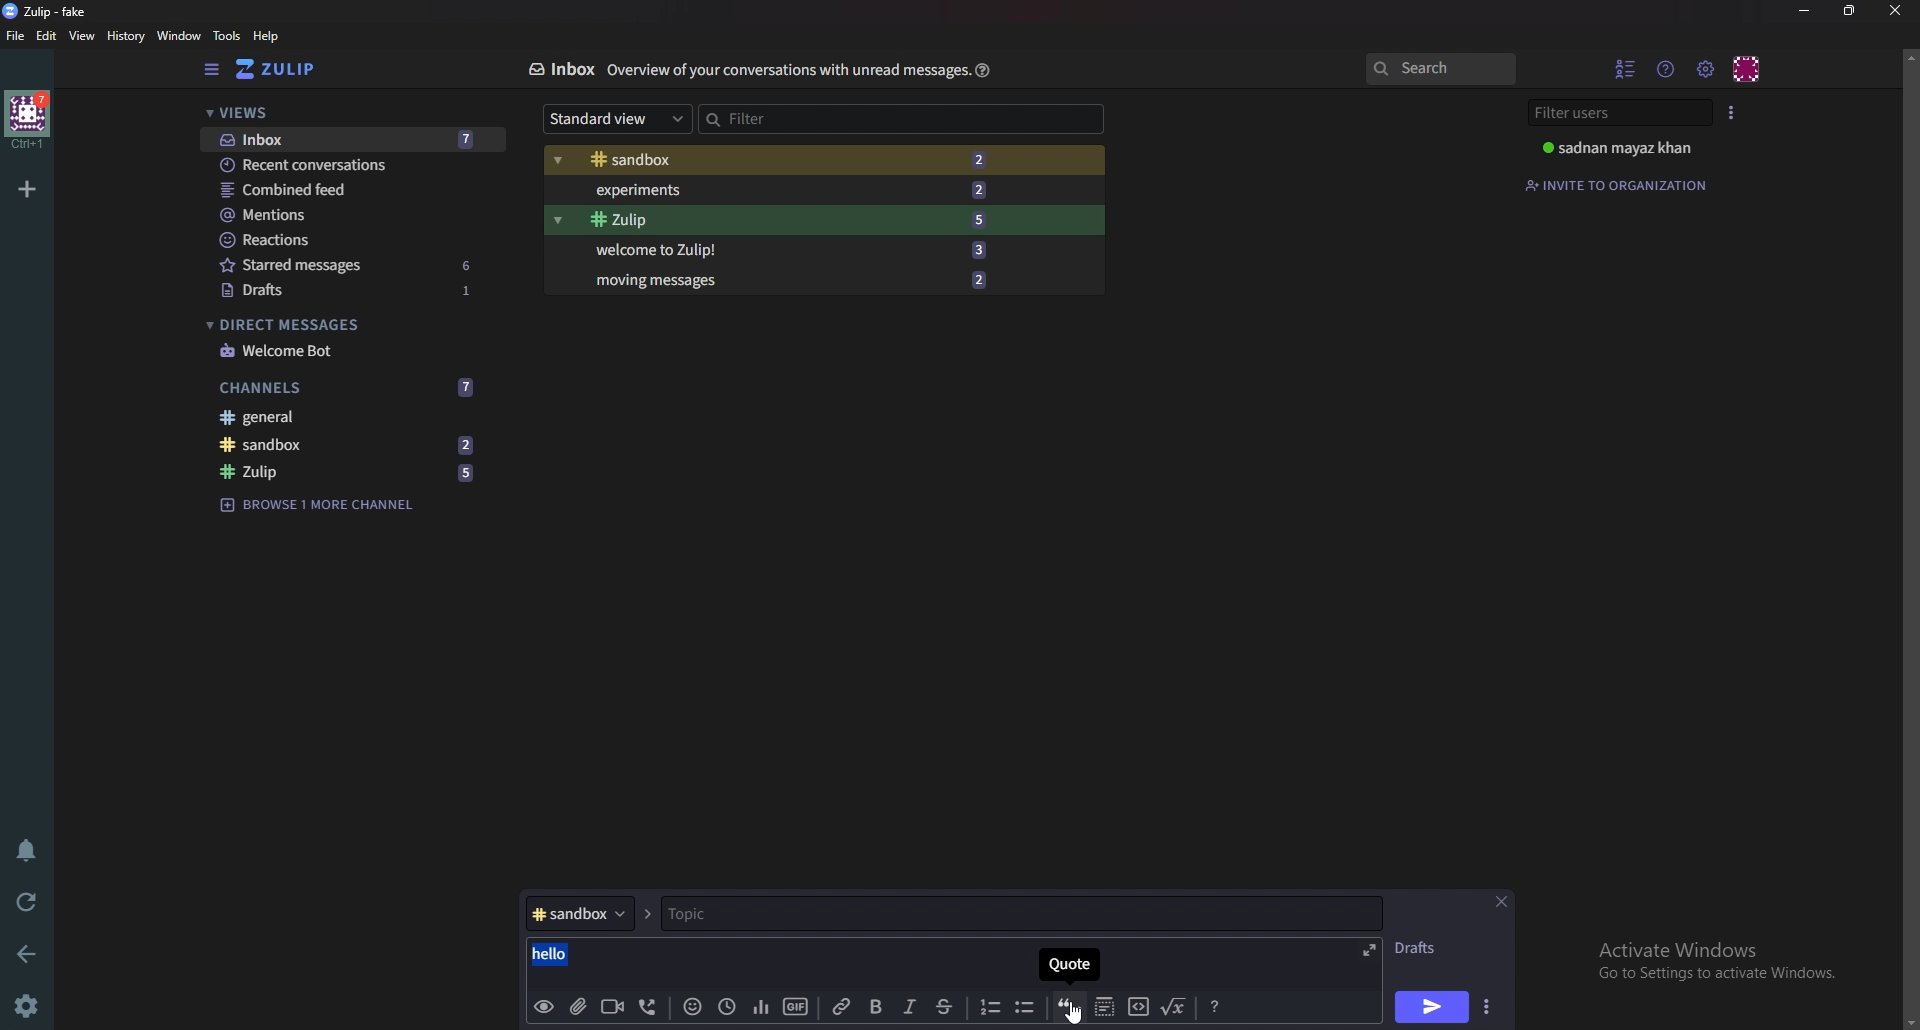  I want to click on preview, so click(544, 1005).